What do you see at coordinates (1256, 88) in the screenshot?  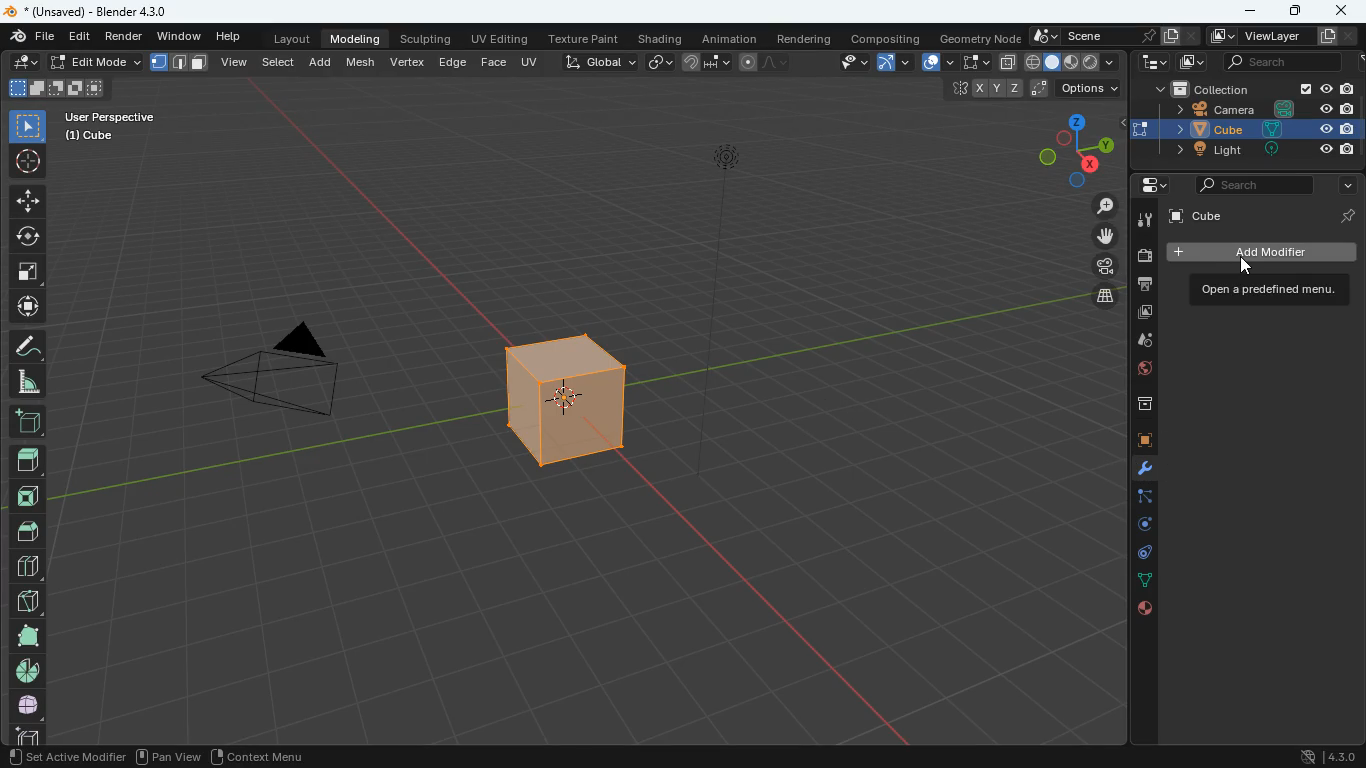 I see `collection` at bounding box center [1256, 88].